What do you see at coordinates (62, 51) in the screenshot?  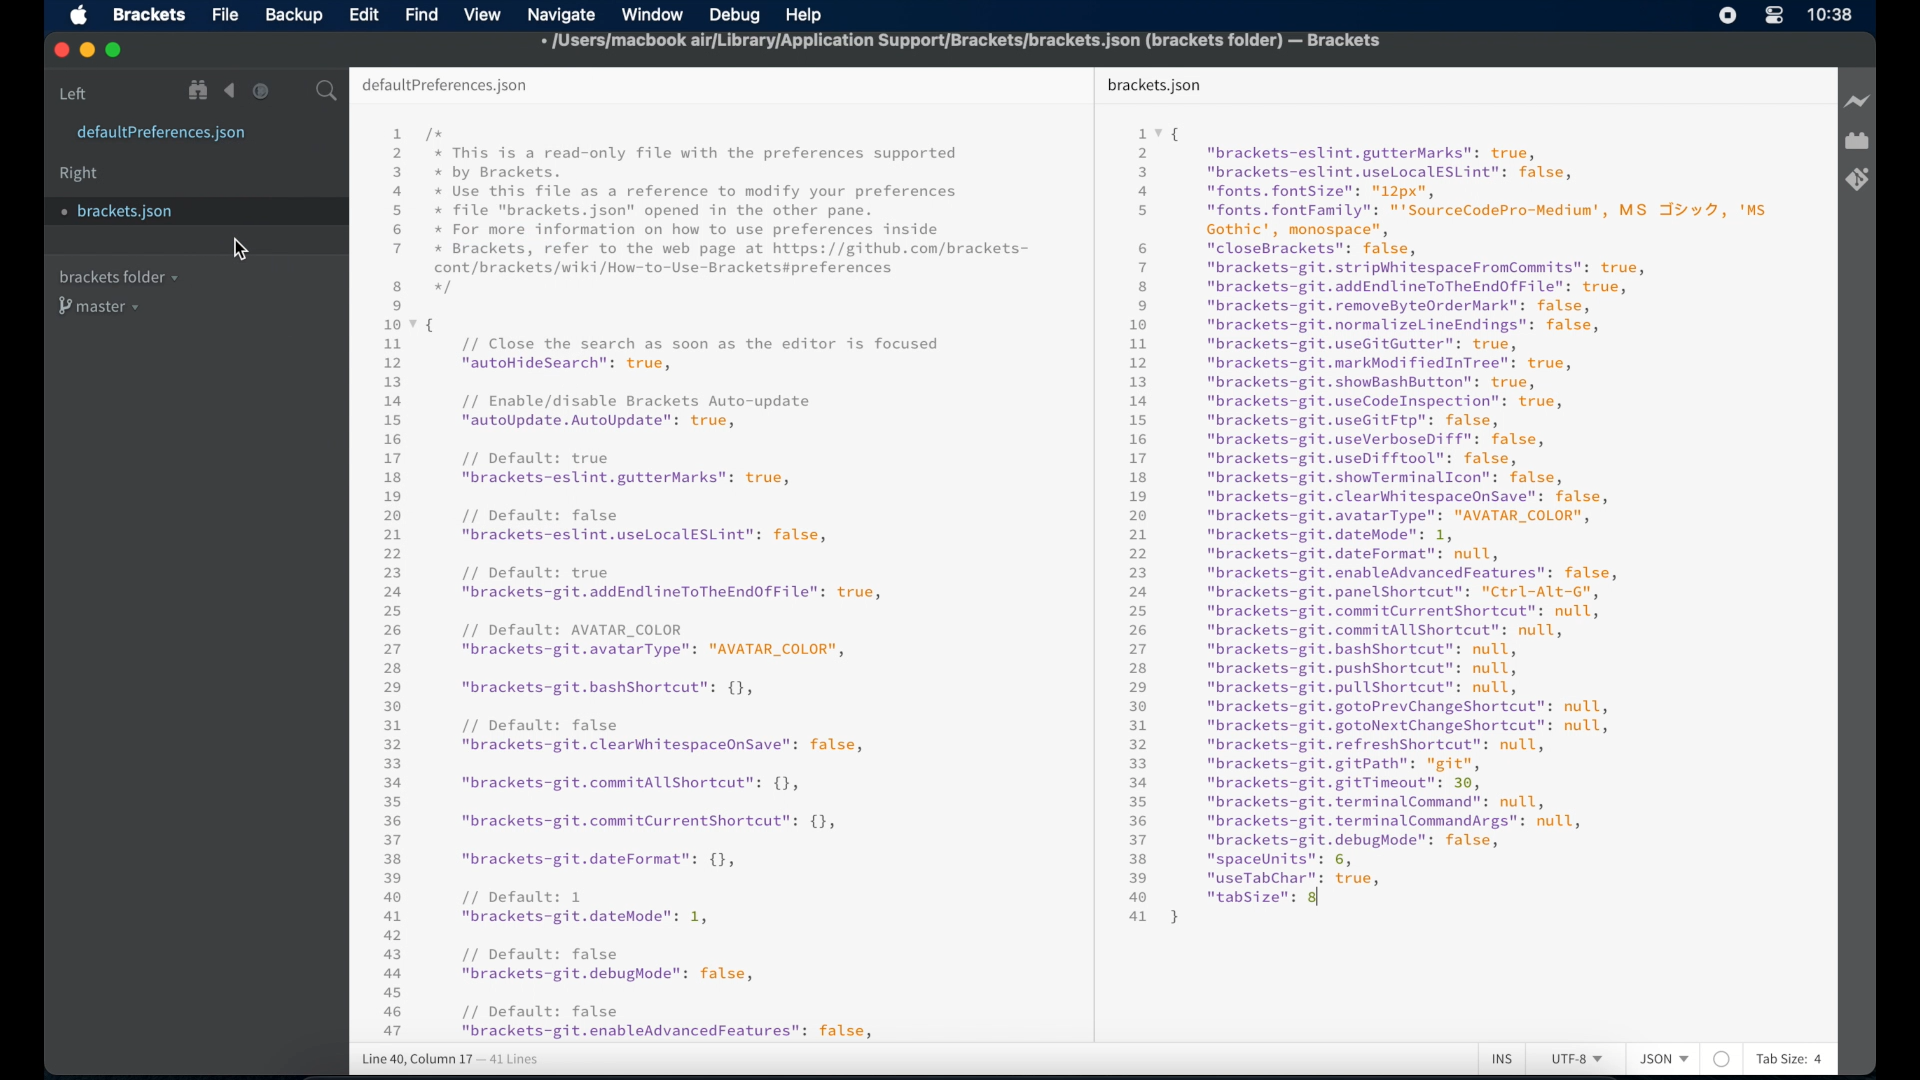 I see `close` at bounding box center [62, 51].